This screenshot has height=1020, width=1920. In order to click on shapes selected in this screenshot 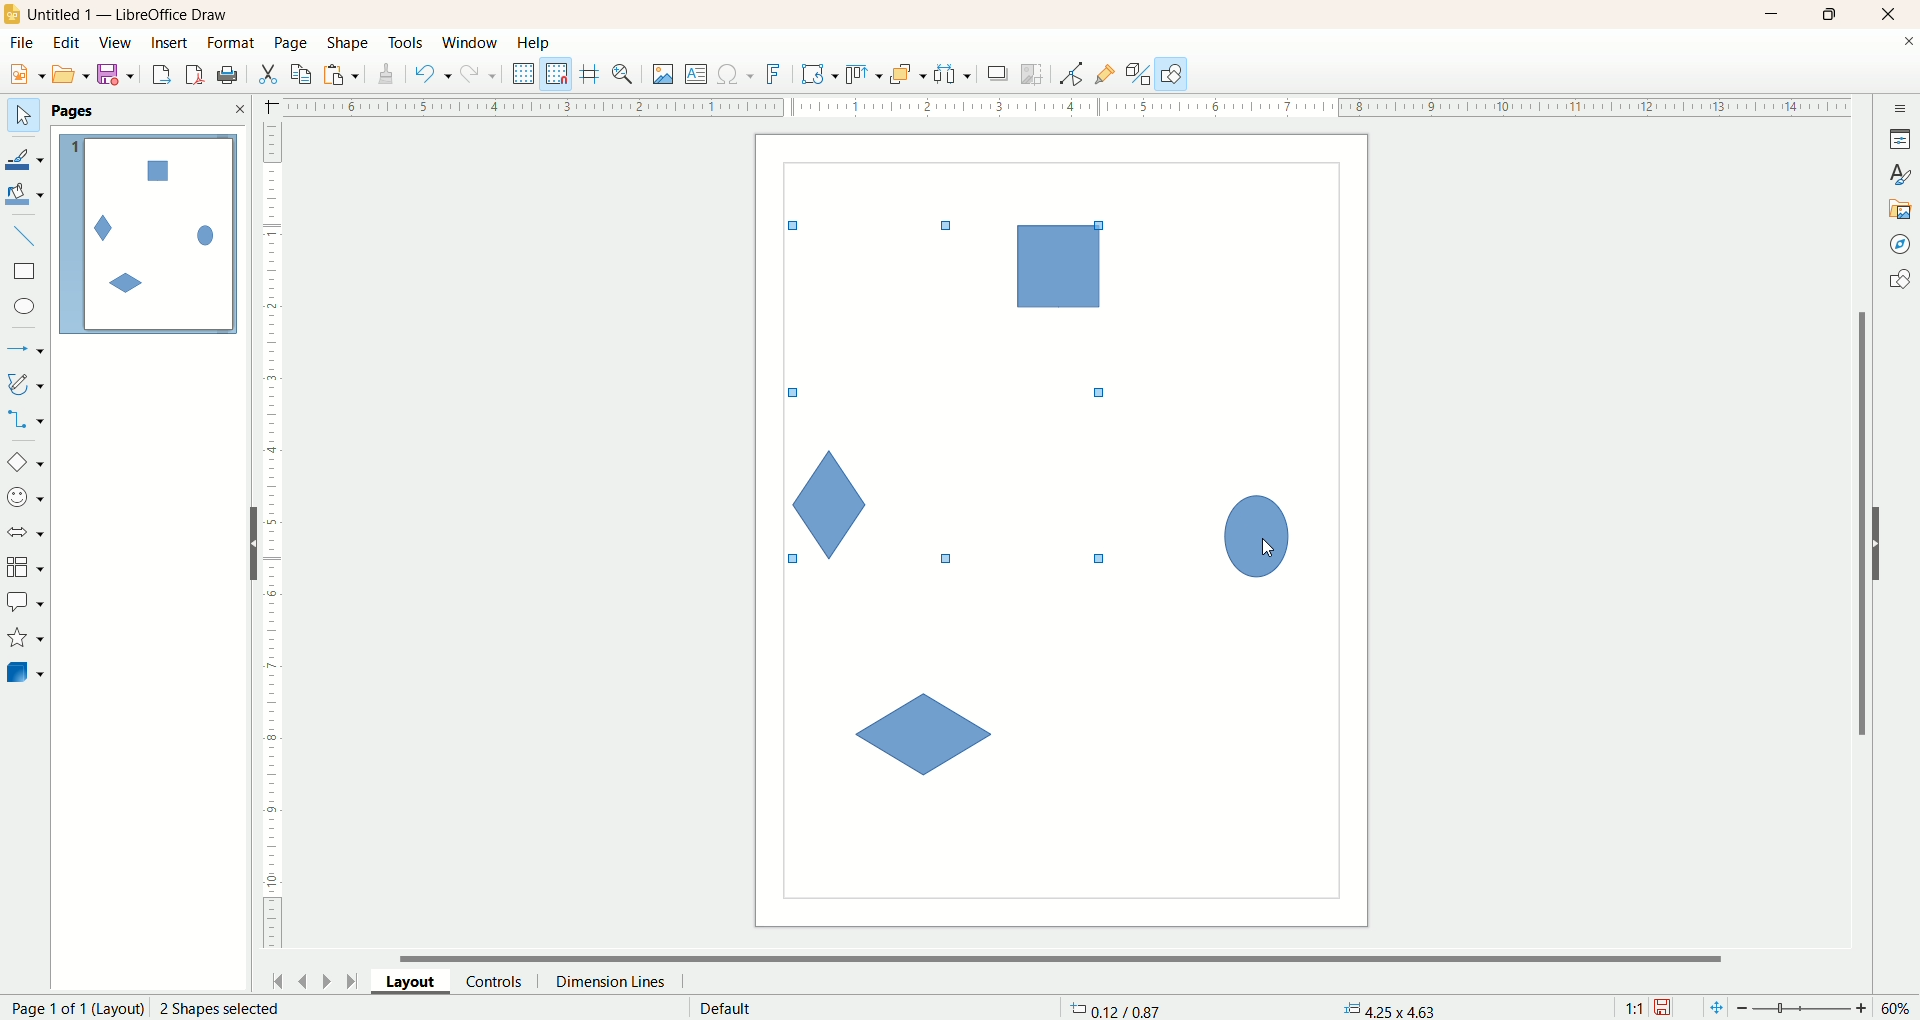, I will do `click(951, 380)`.